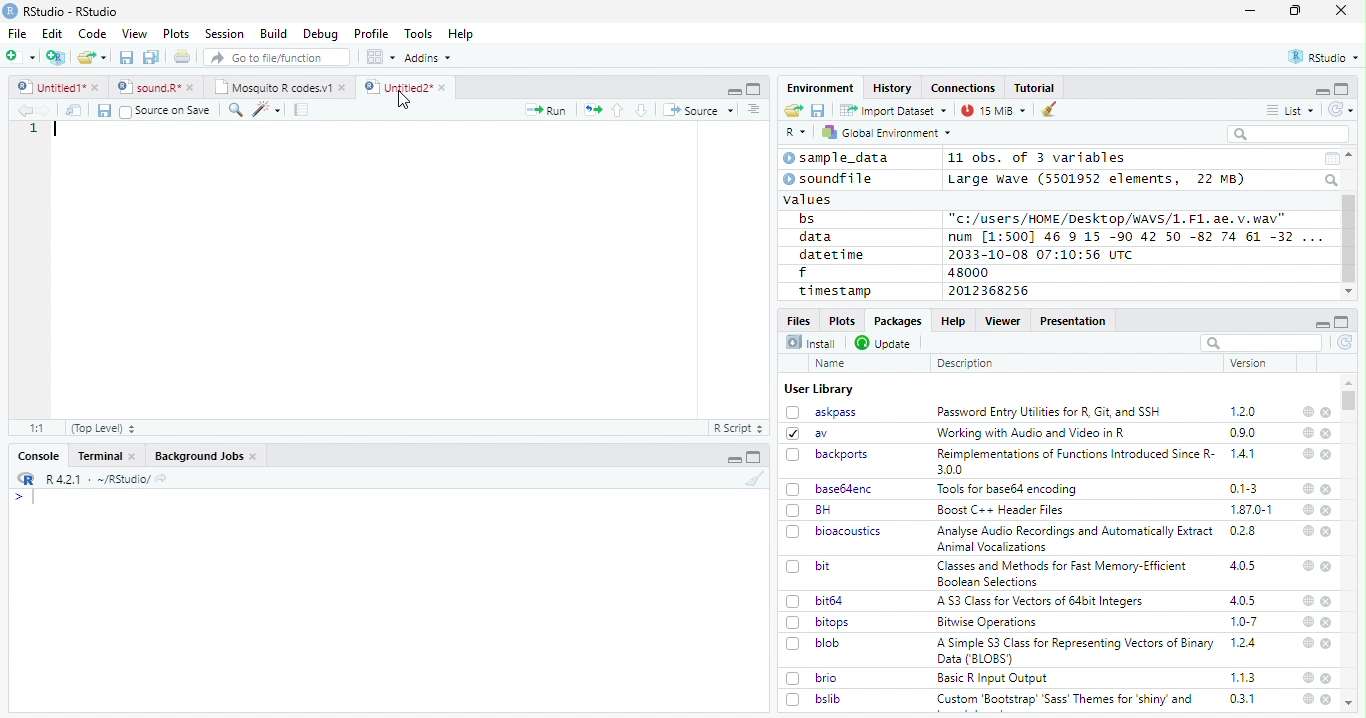 Image resolution: width=1366 pixels, height=718 pixels. I want to click on Files, so click(800, 319).